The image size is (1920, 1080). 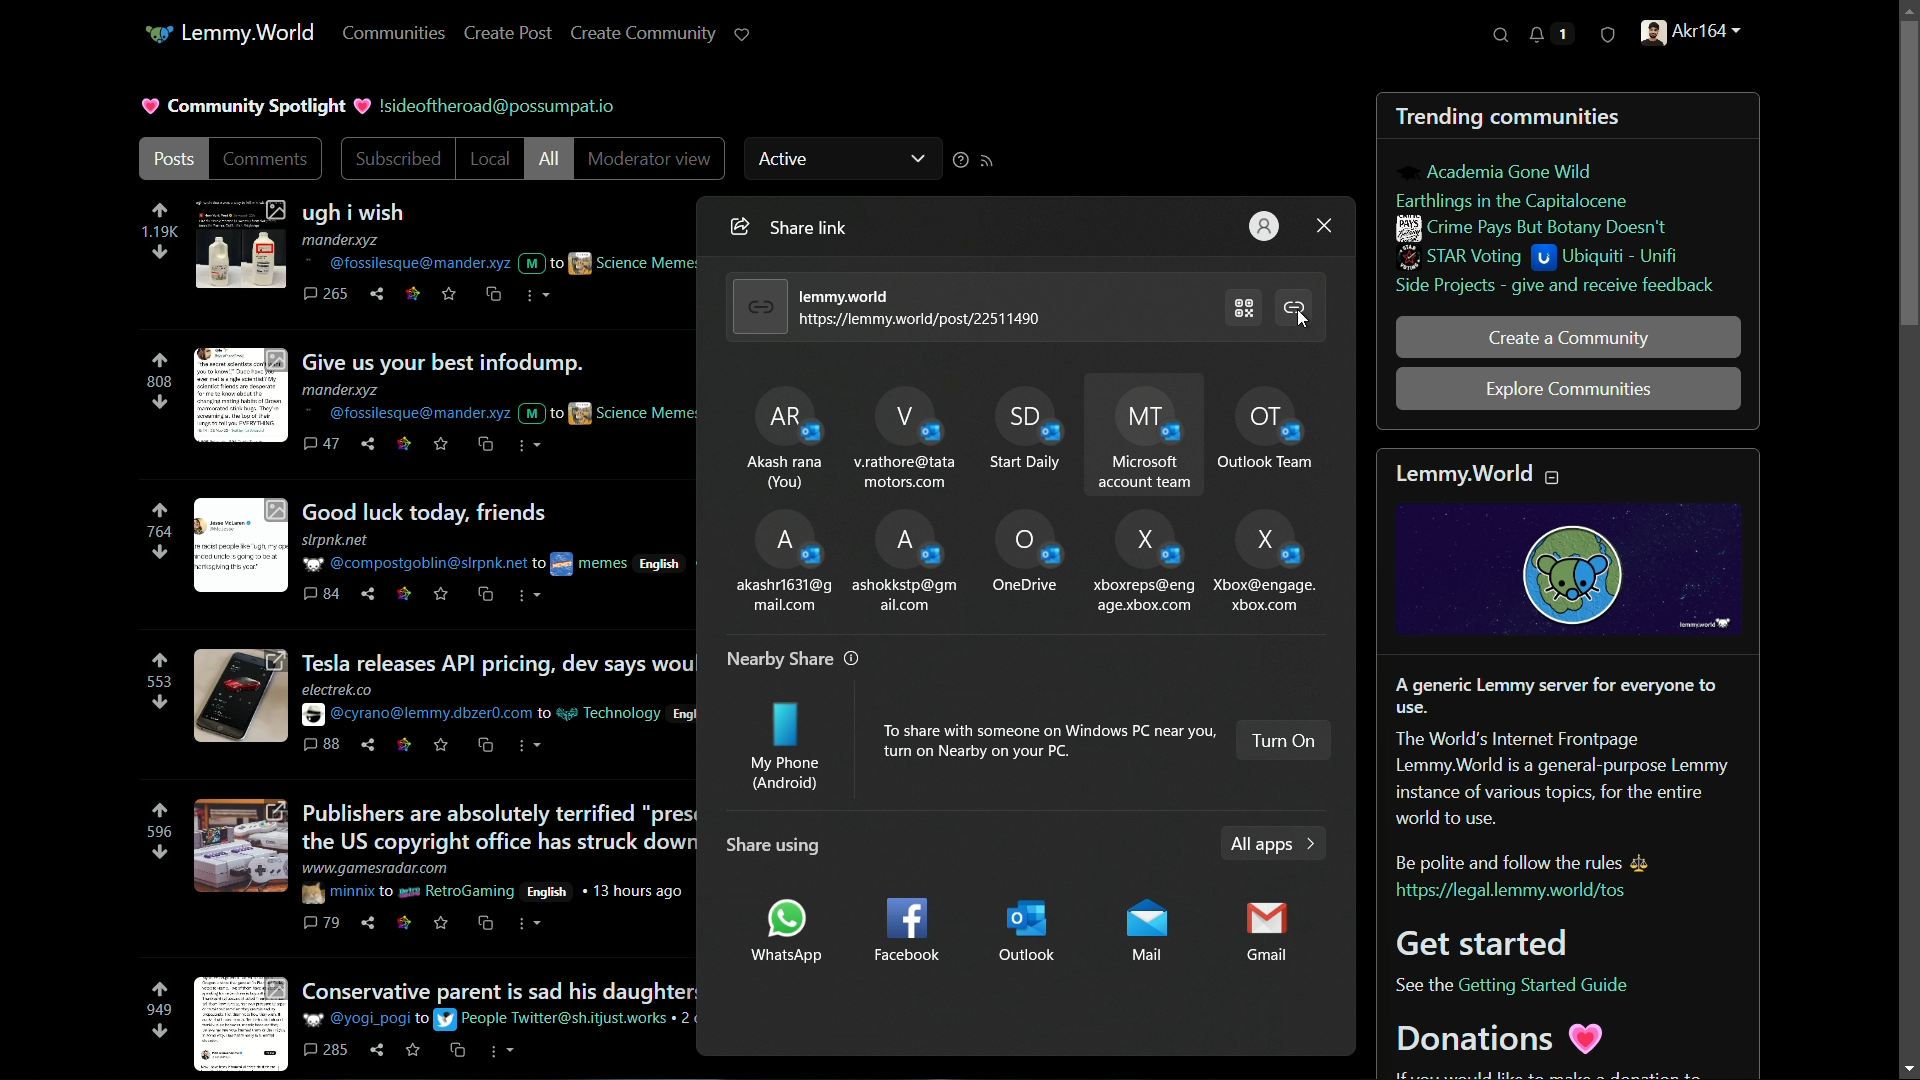 I want to click on create a community, so click(x=1567, y=337).